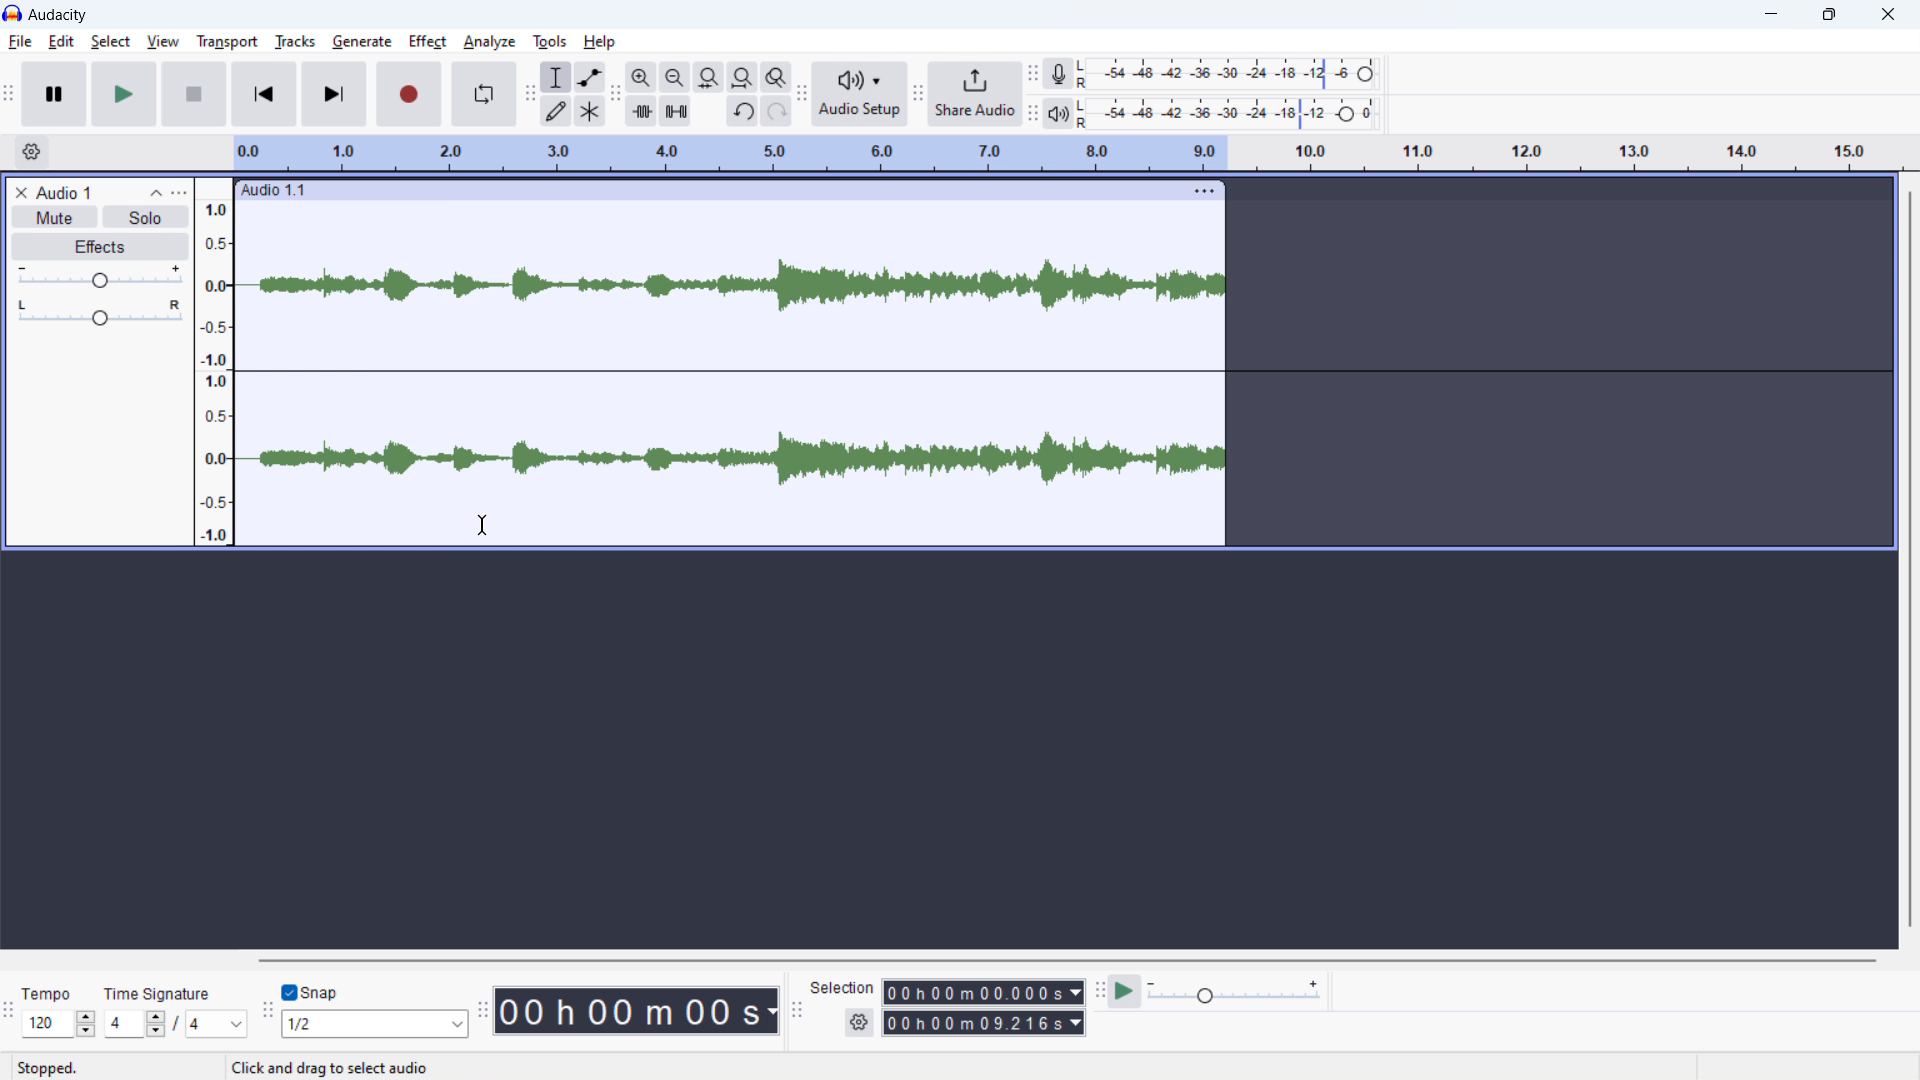 This screenshot has width=1920, height=1080. What do you see at coordinates (483, 525) in the screenshot?
I see `cursor` at bounding box center [483, 525].